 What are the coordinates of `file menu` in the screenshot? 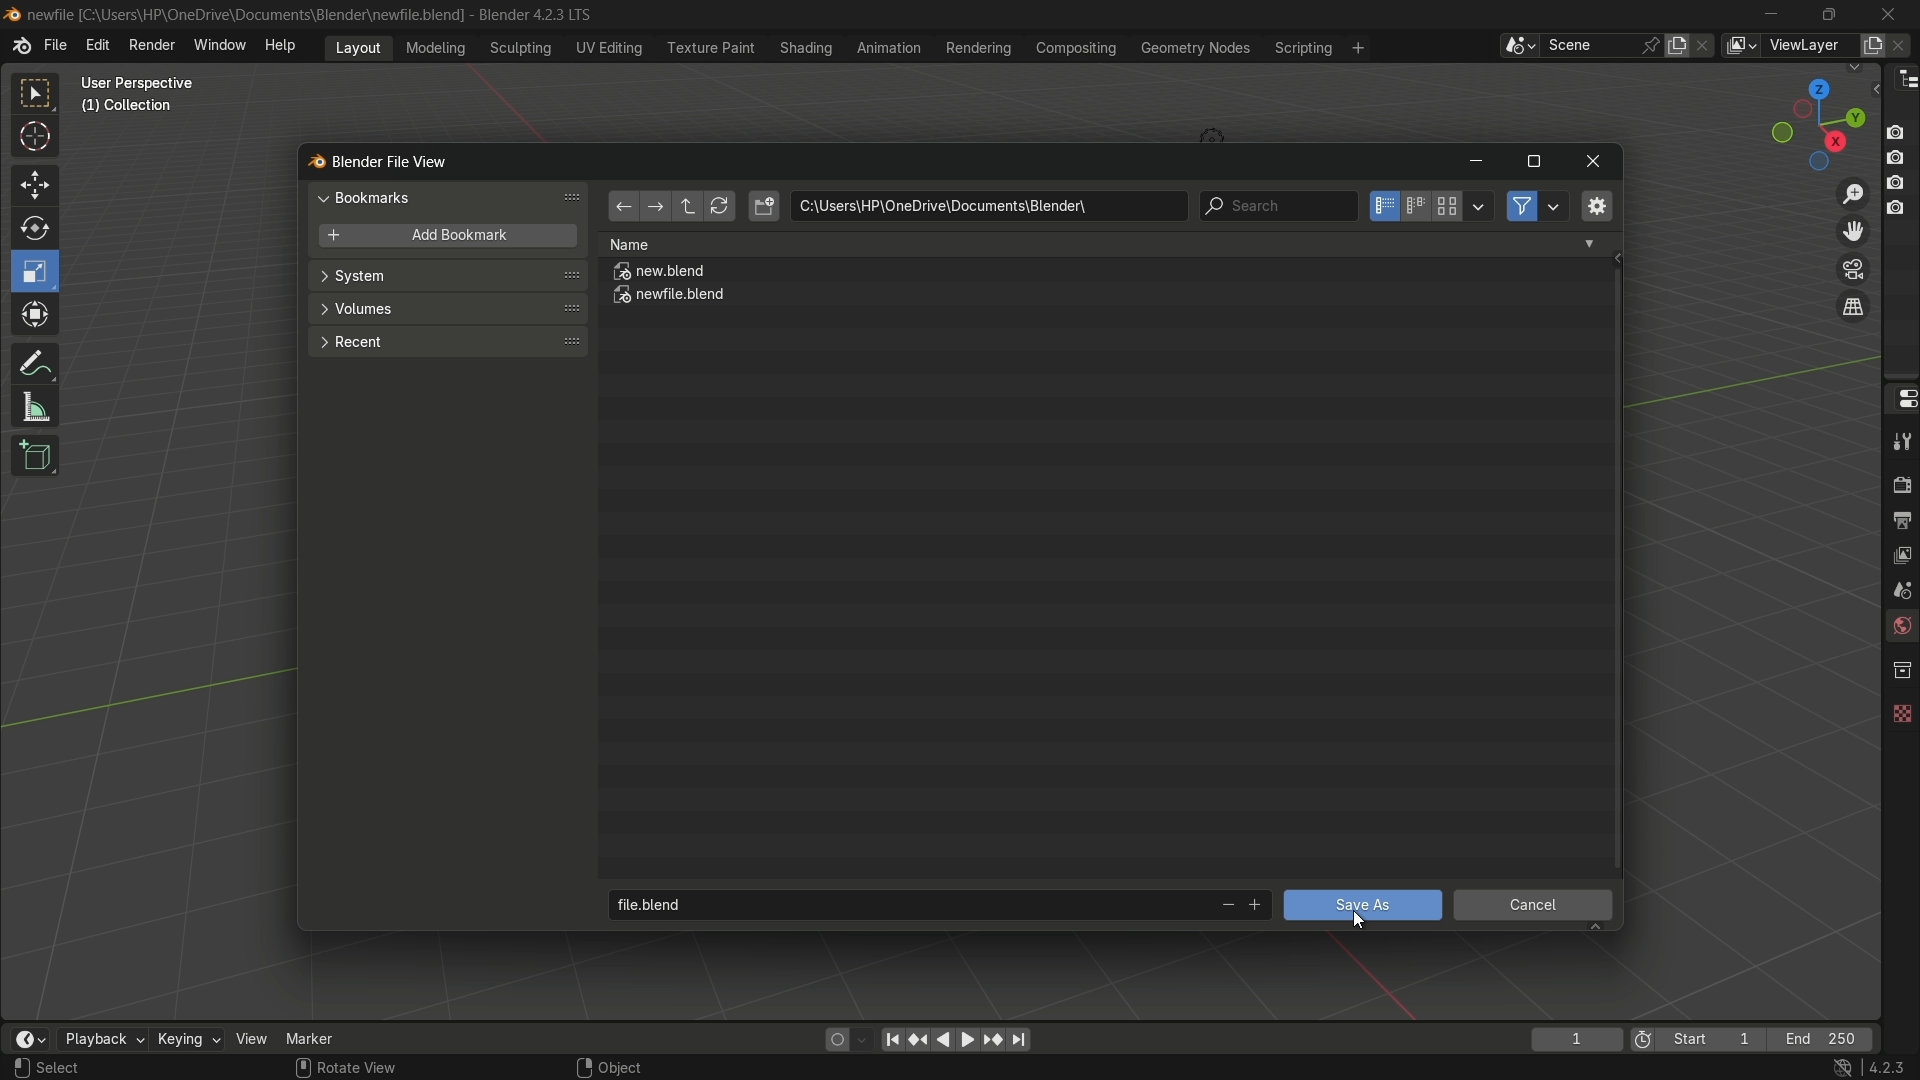 It's located at (55, 46).